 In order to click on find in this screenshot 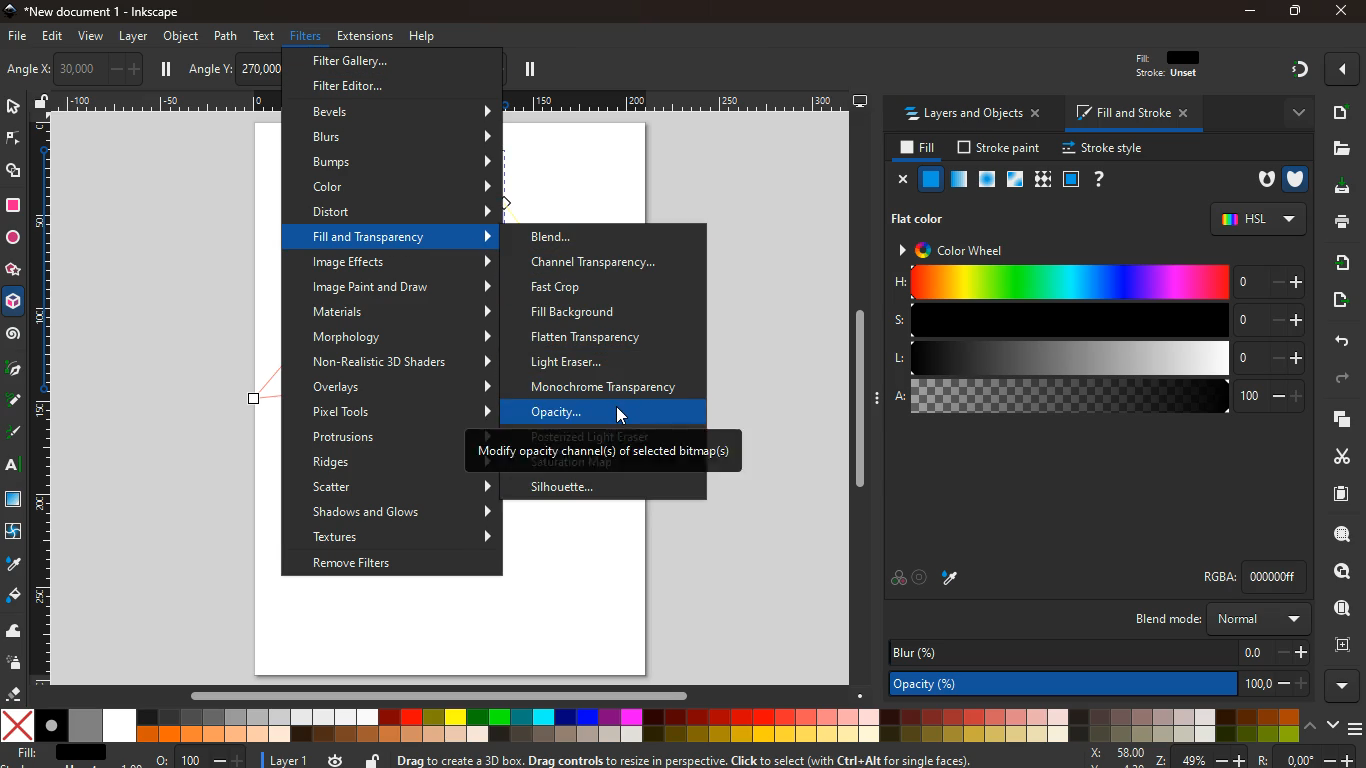, I will do `click(1343, 571)`.